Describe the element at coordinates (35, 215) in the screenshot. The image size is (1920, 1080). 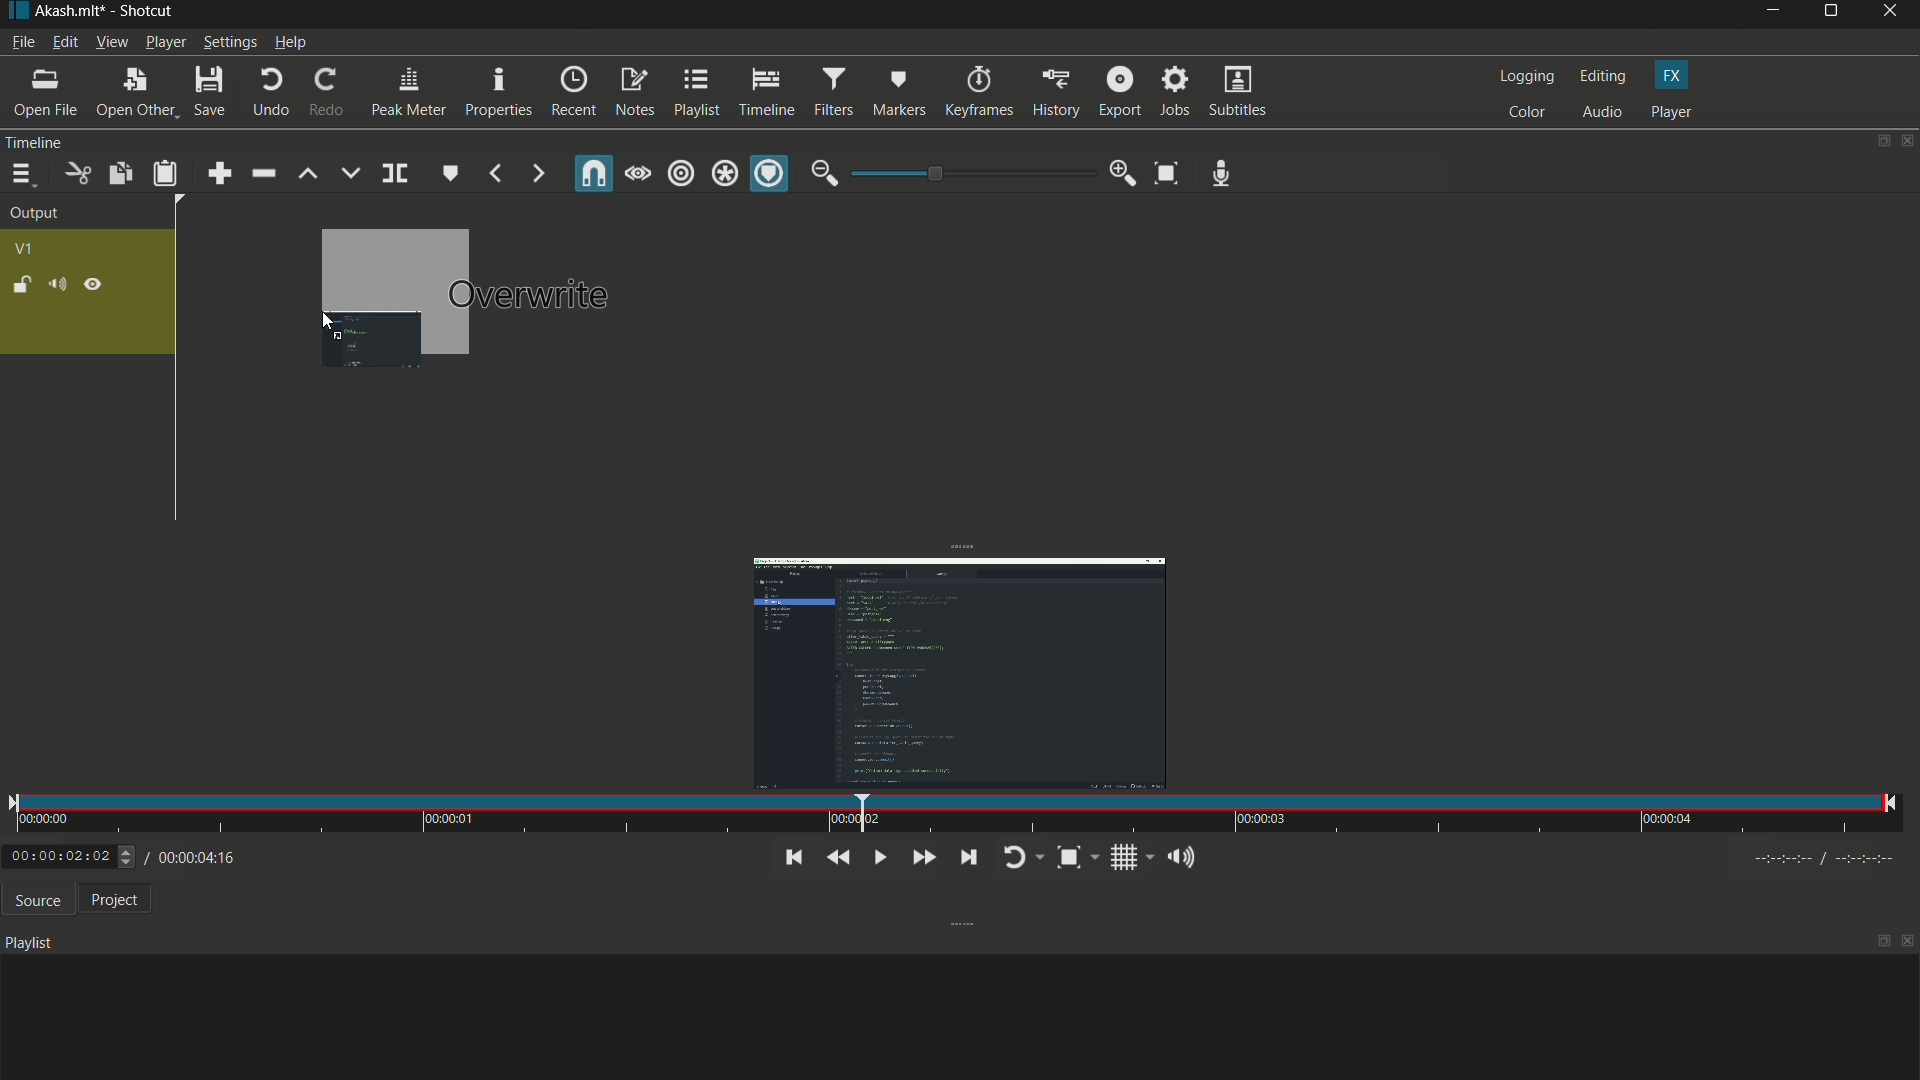
I see `output` at that location.